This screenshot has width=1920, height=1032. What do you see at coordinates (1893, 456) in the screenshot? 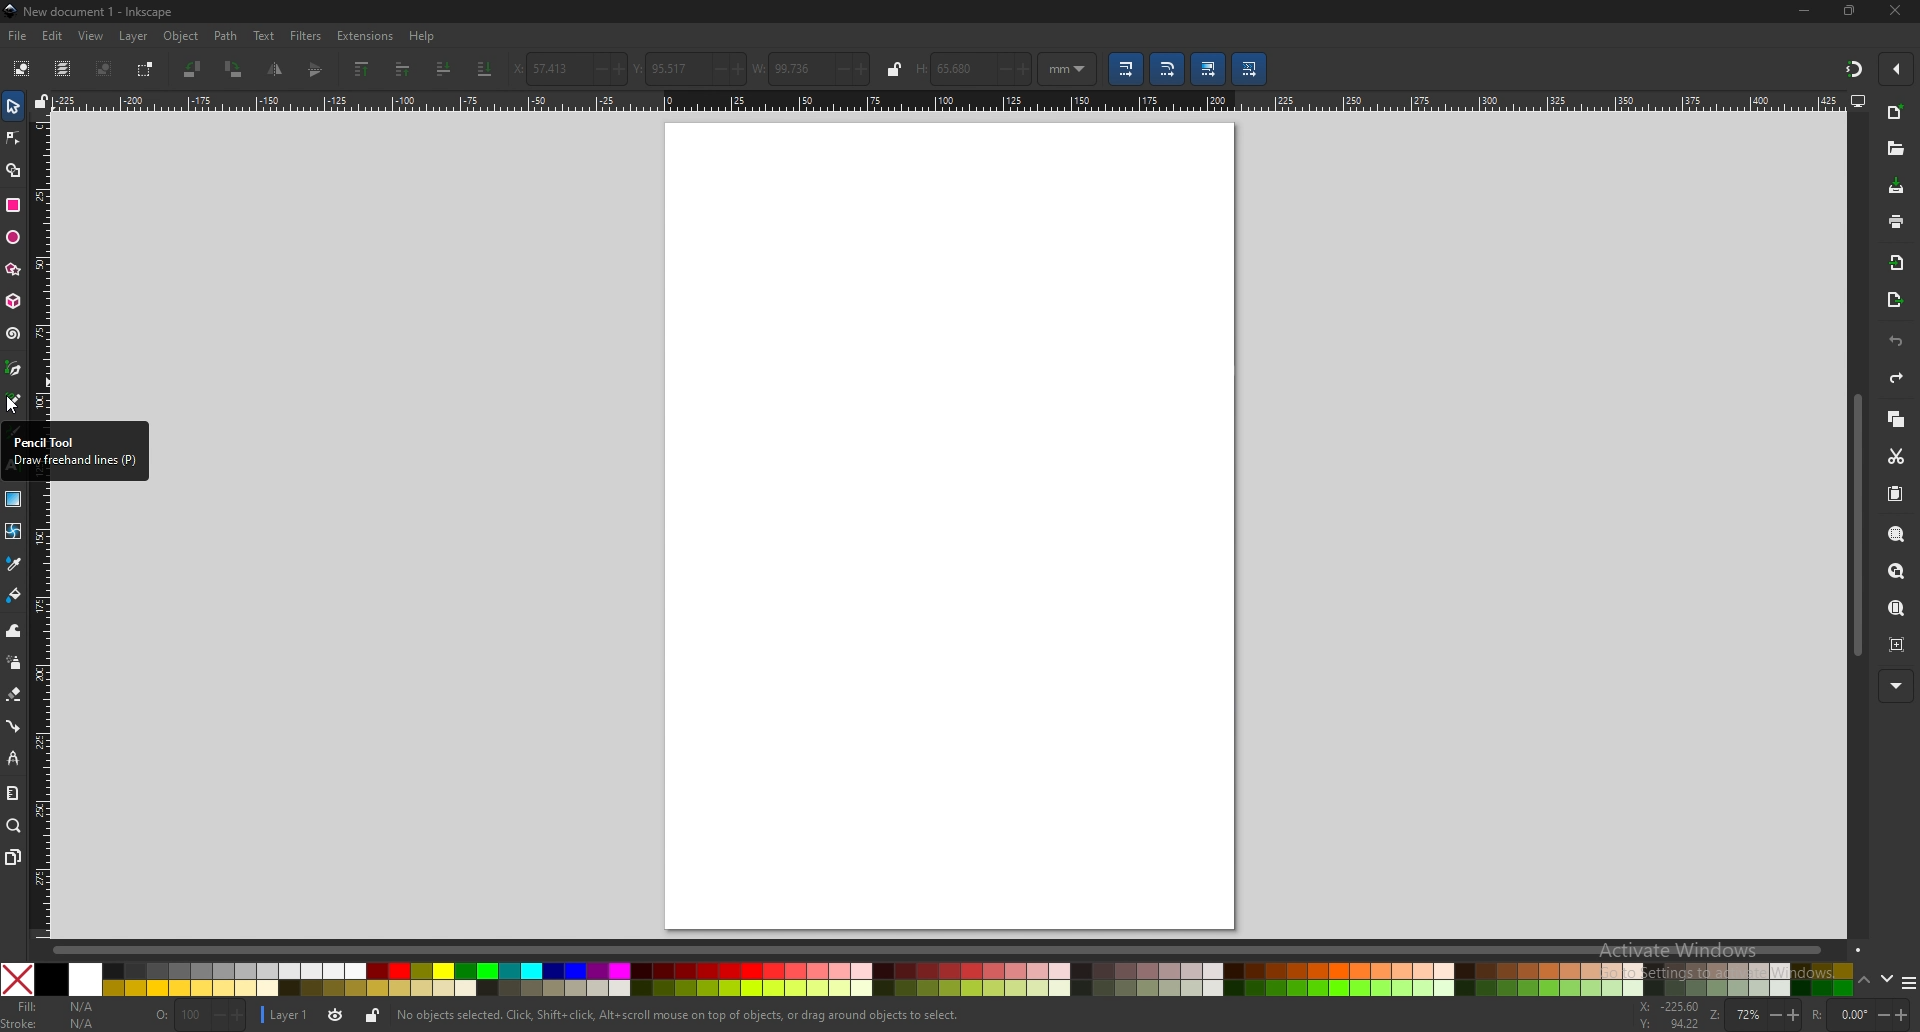
I see `cut` at bounding box center [1893, 456].